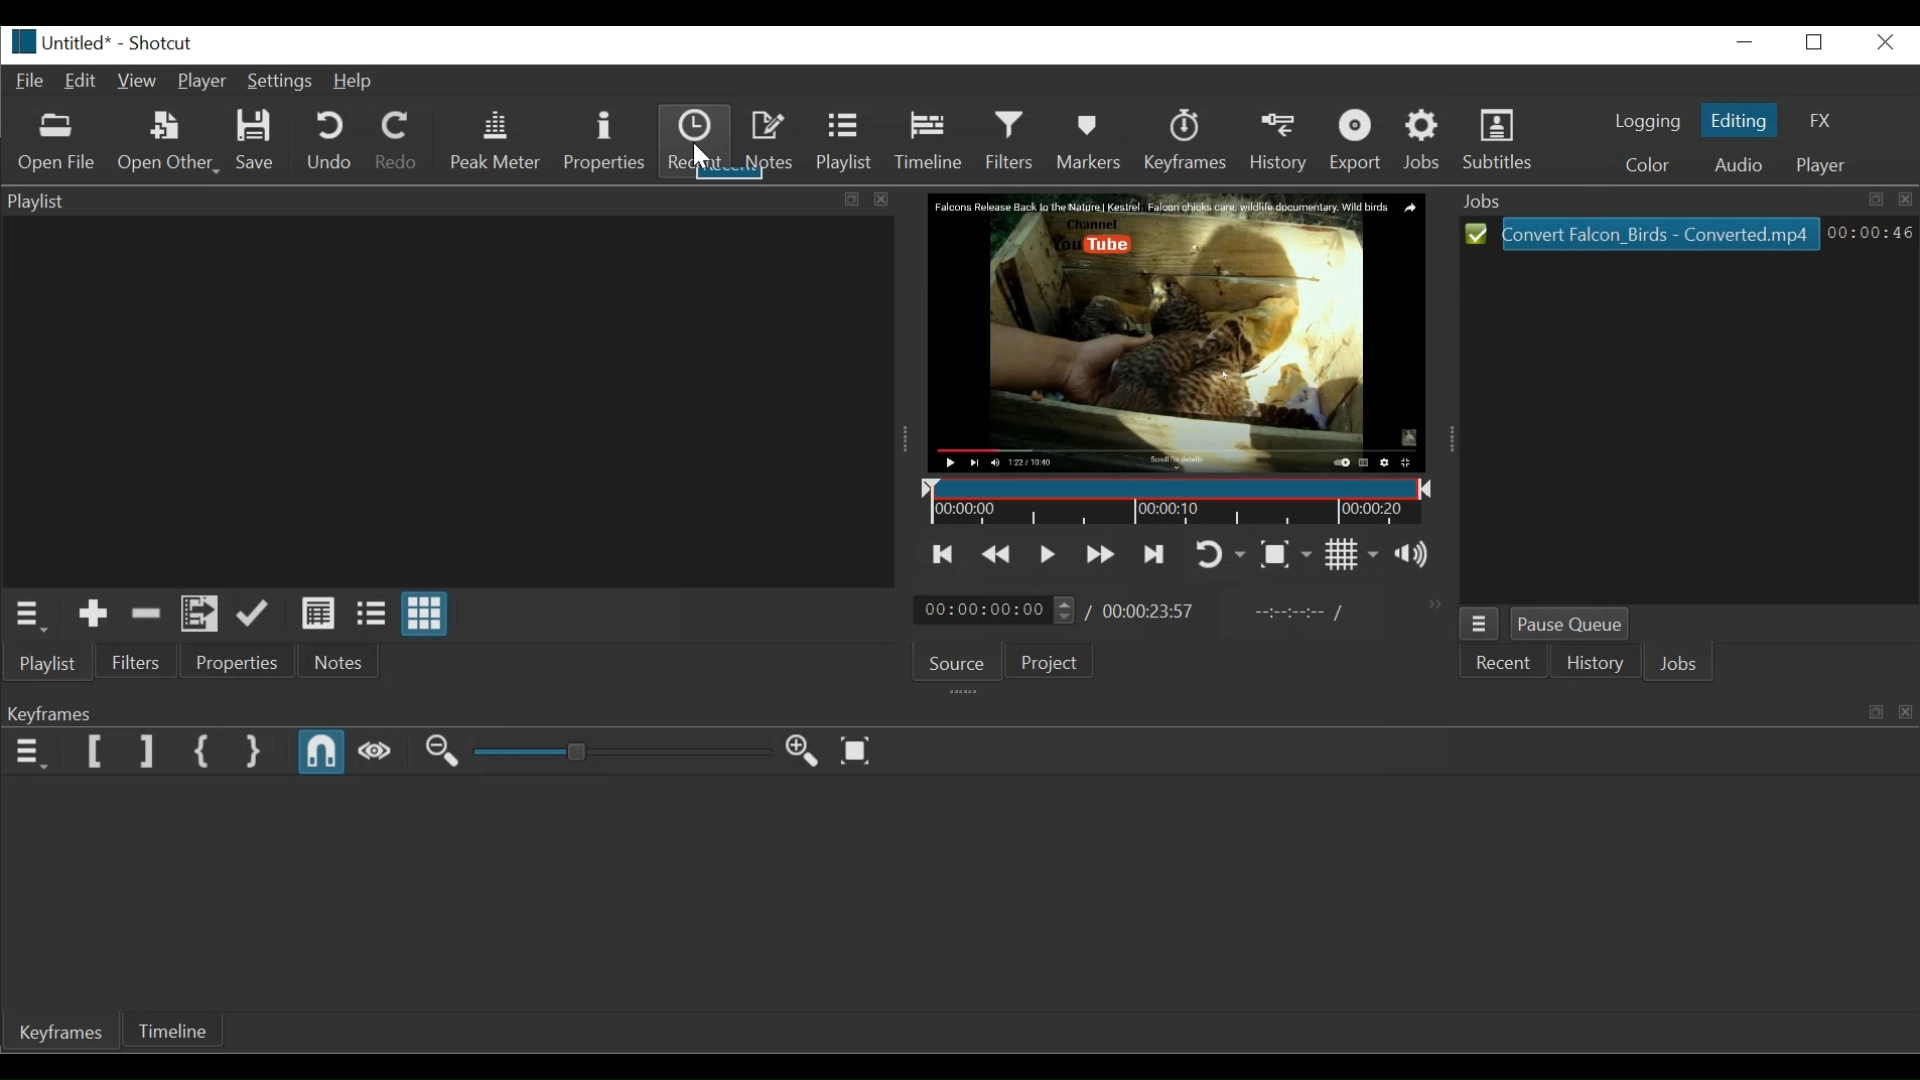 The width and height of the screenshot is (1920, 1080). What do you see at coordinates (998, 554) in the screenshot?
I see `Play backwards quickly` at bounding box center [998, 554].